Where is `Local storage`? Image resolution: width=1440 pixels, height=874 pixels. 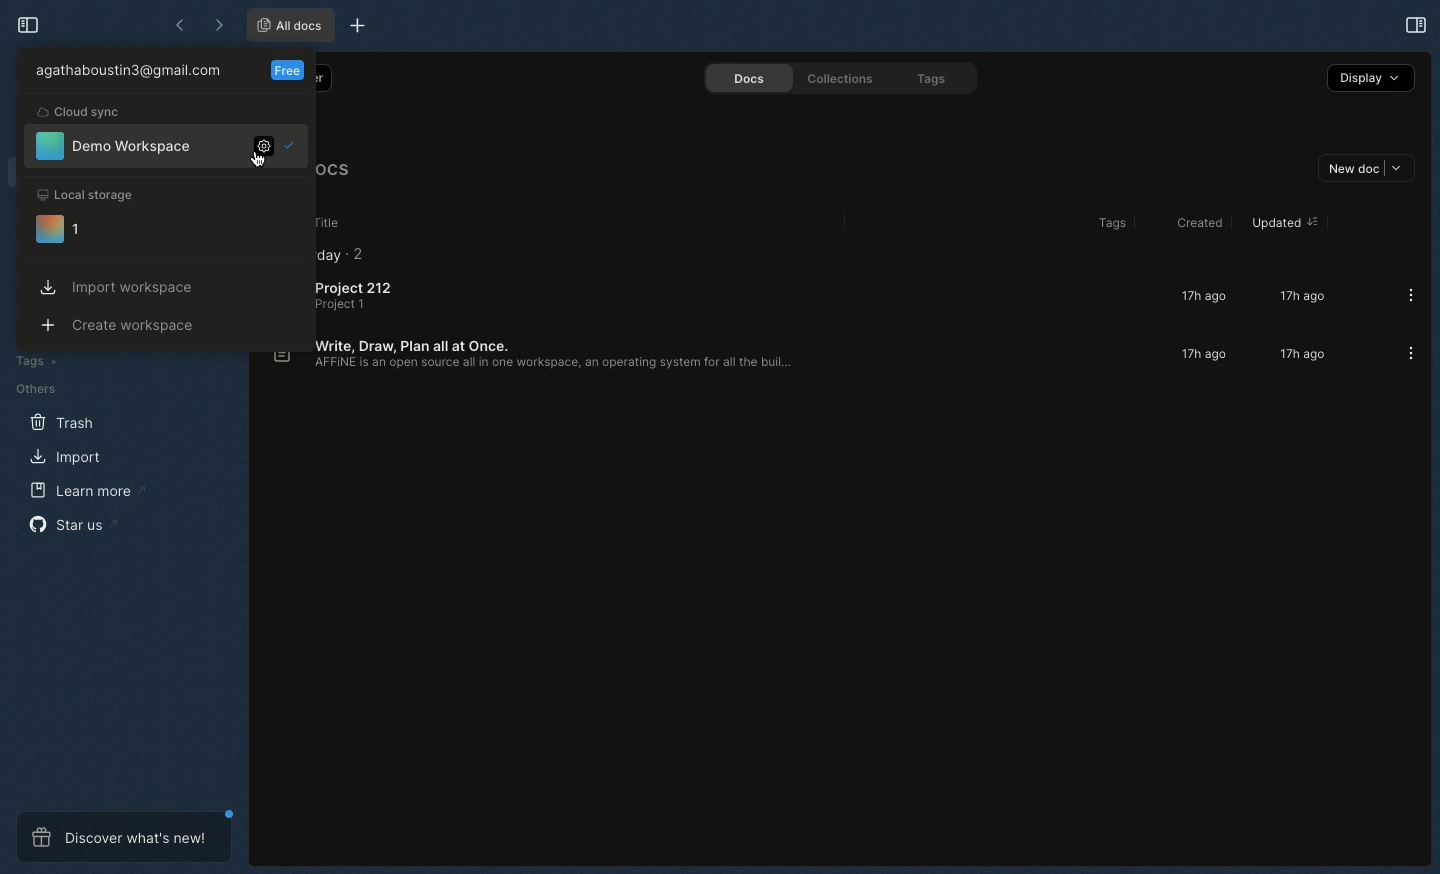 Local storage is located at coordinates (96, 193).